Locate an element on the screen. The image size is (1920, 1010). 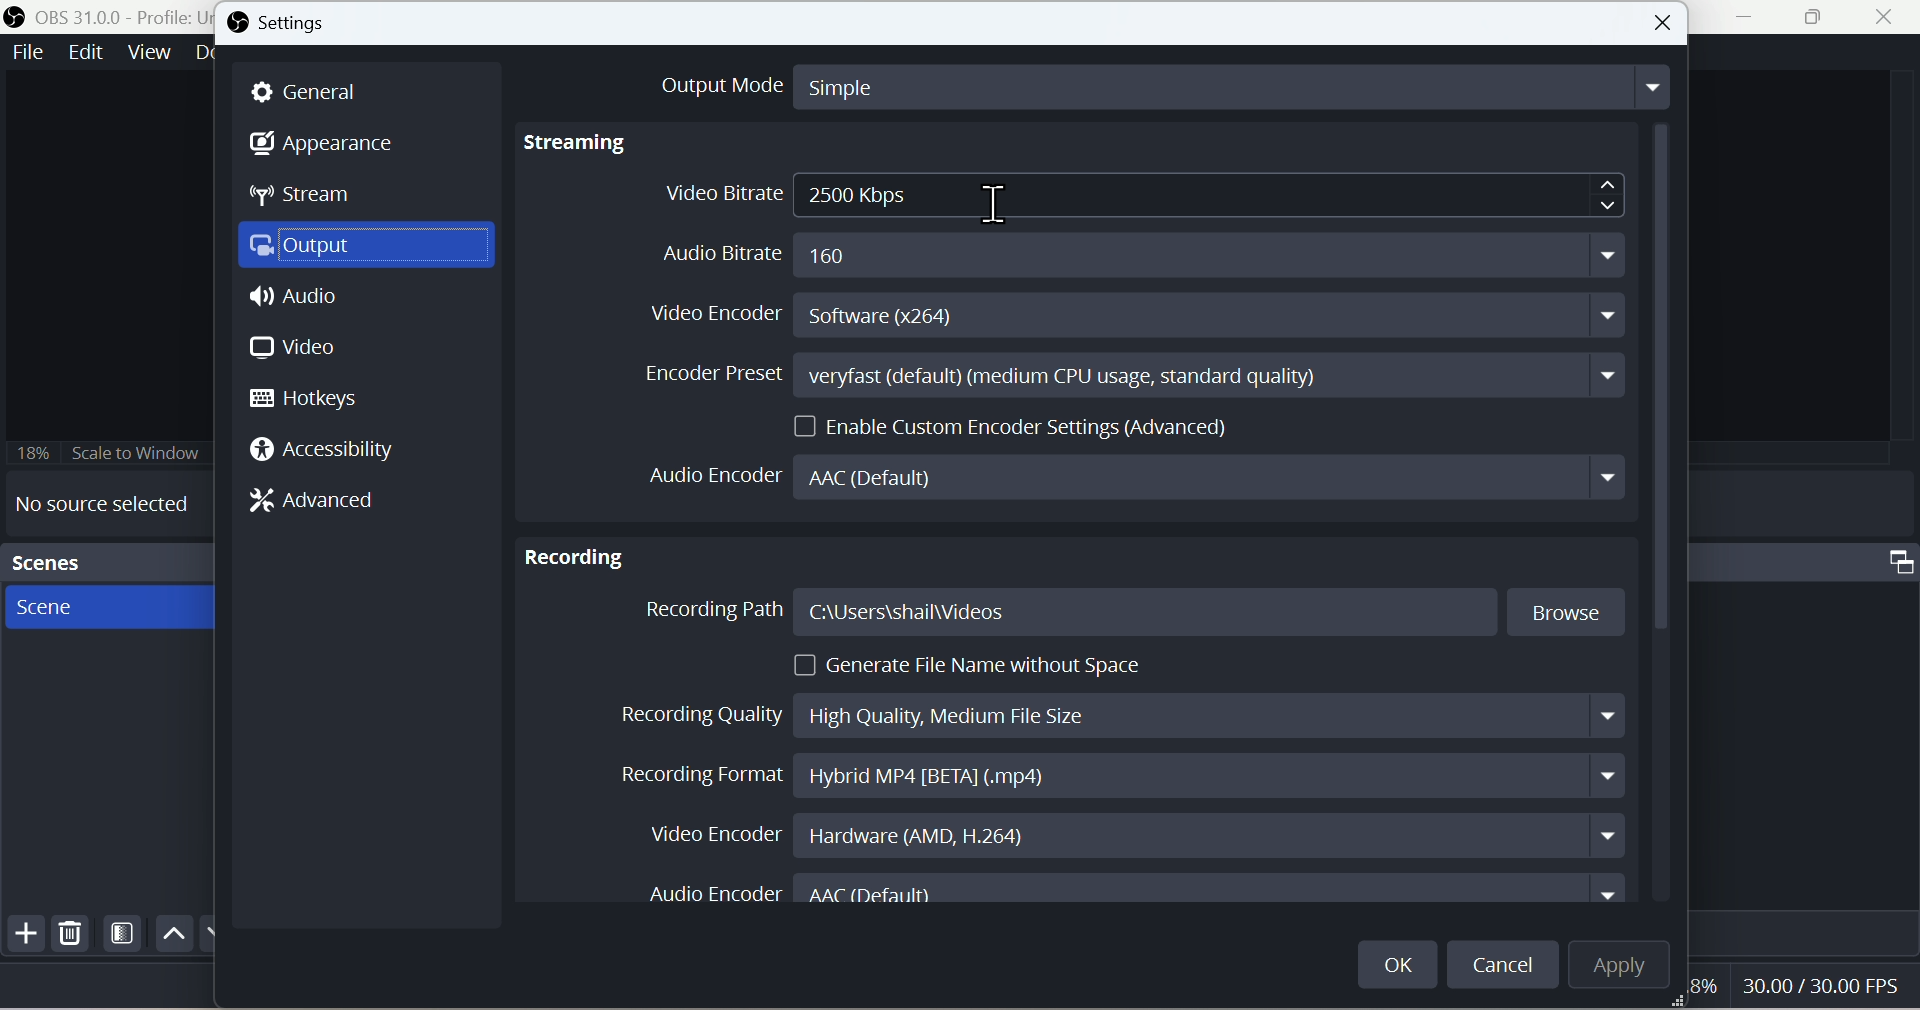
Hotkeys is located at coordinates (315, 398).